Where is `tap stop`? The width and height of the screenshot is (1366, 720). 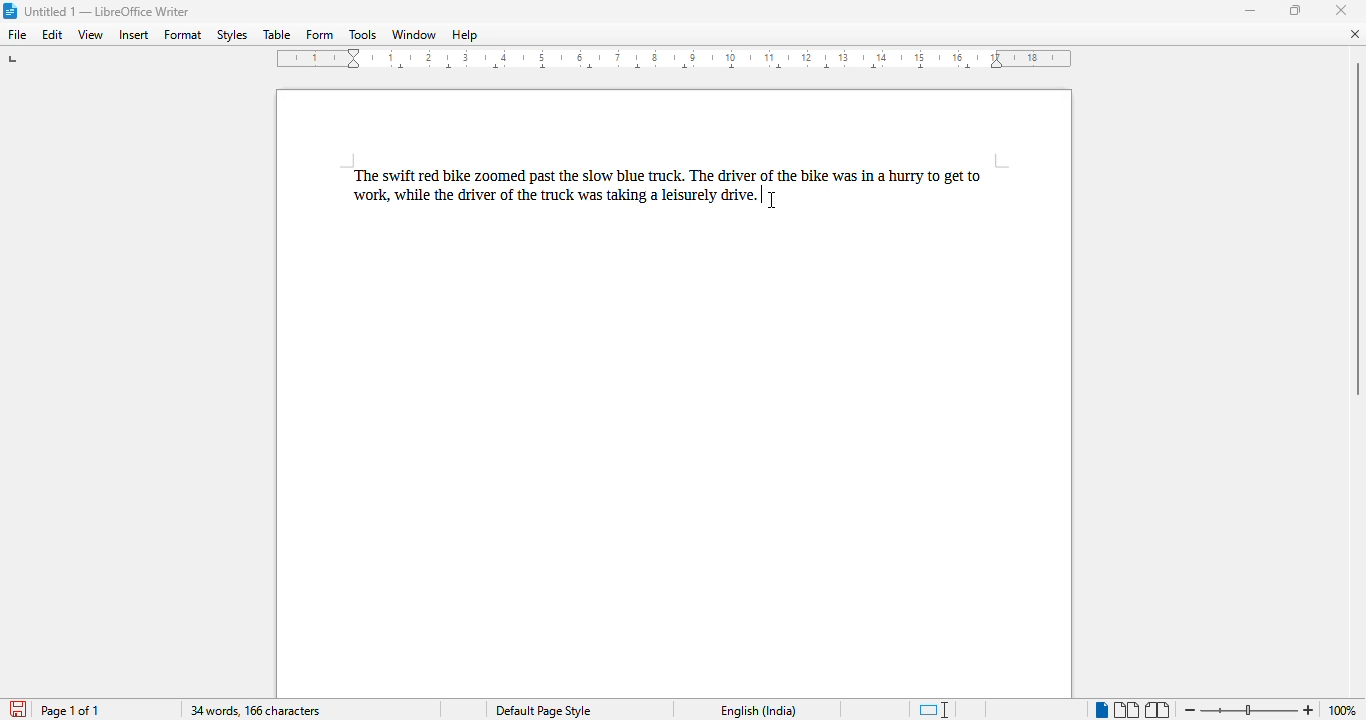 tap stop is located at coordinates (14, 62).